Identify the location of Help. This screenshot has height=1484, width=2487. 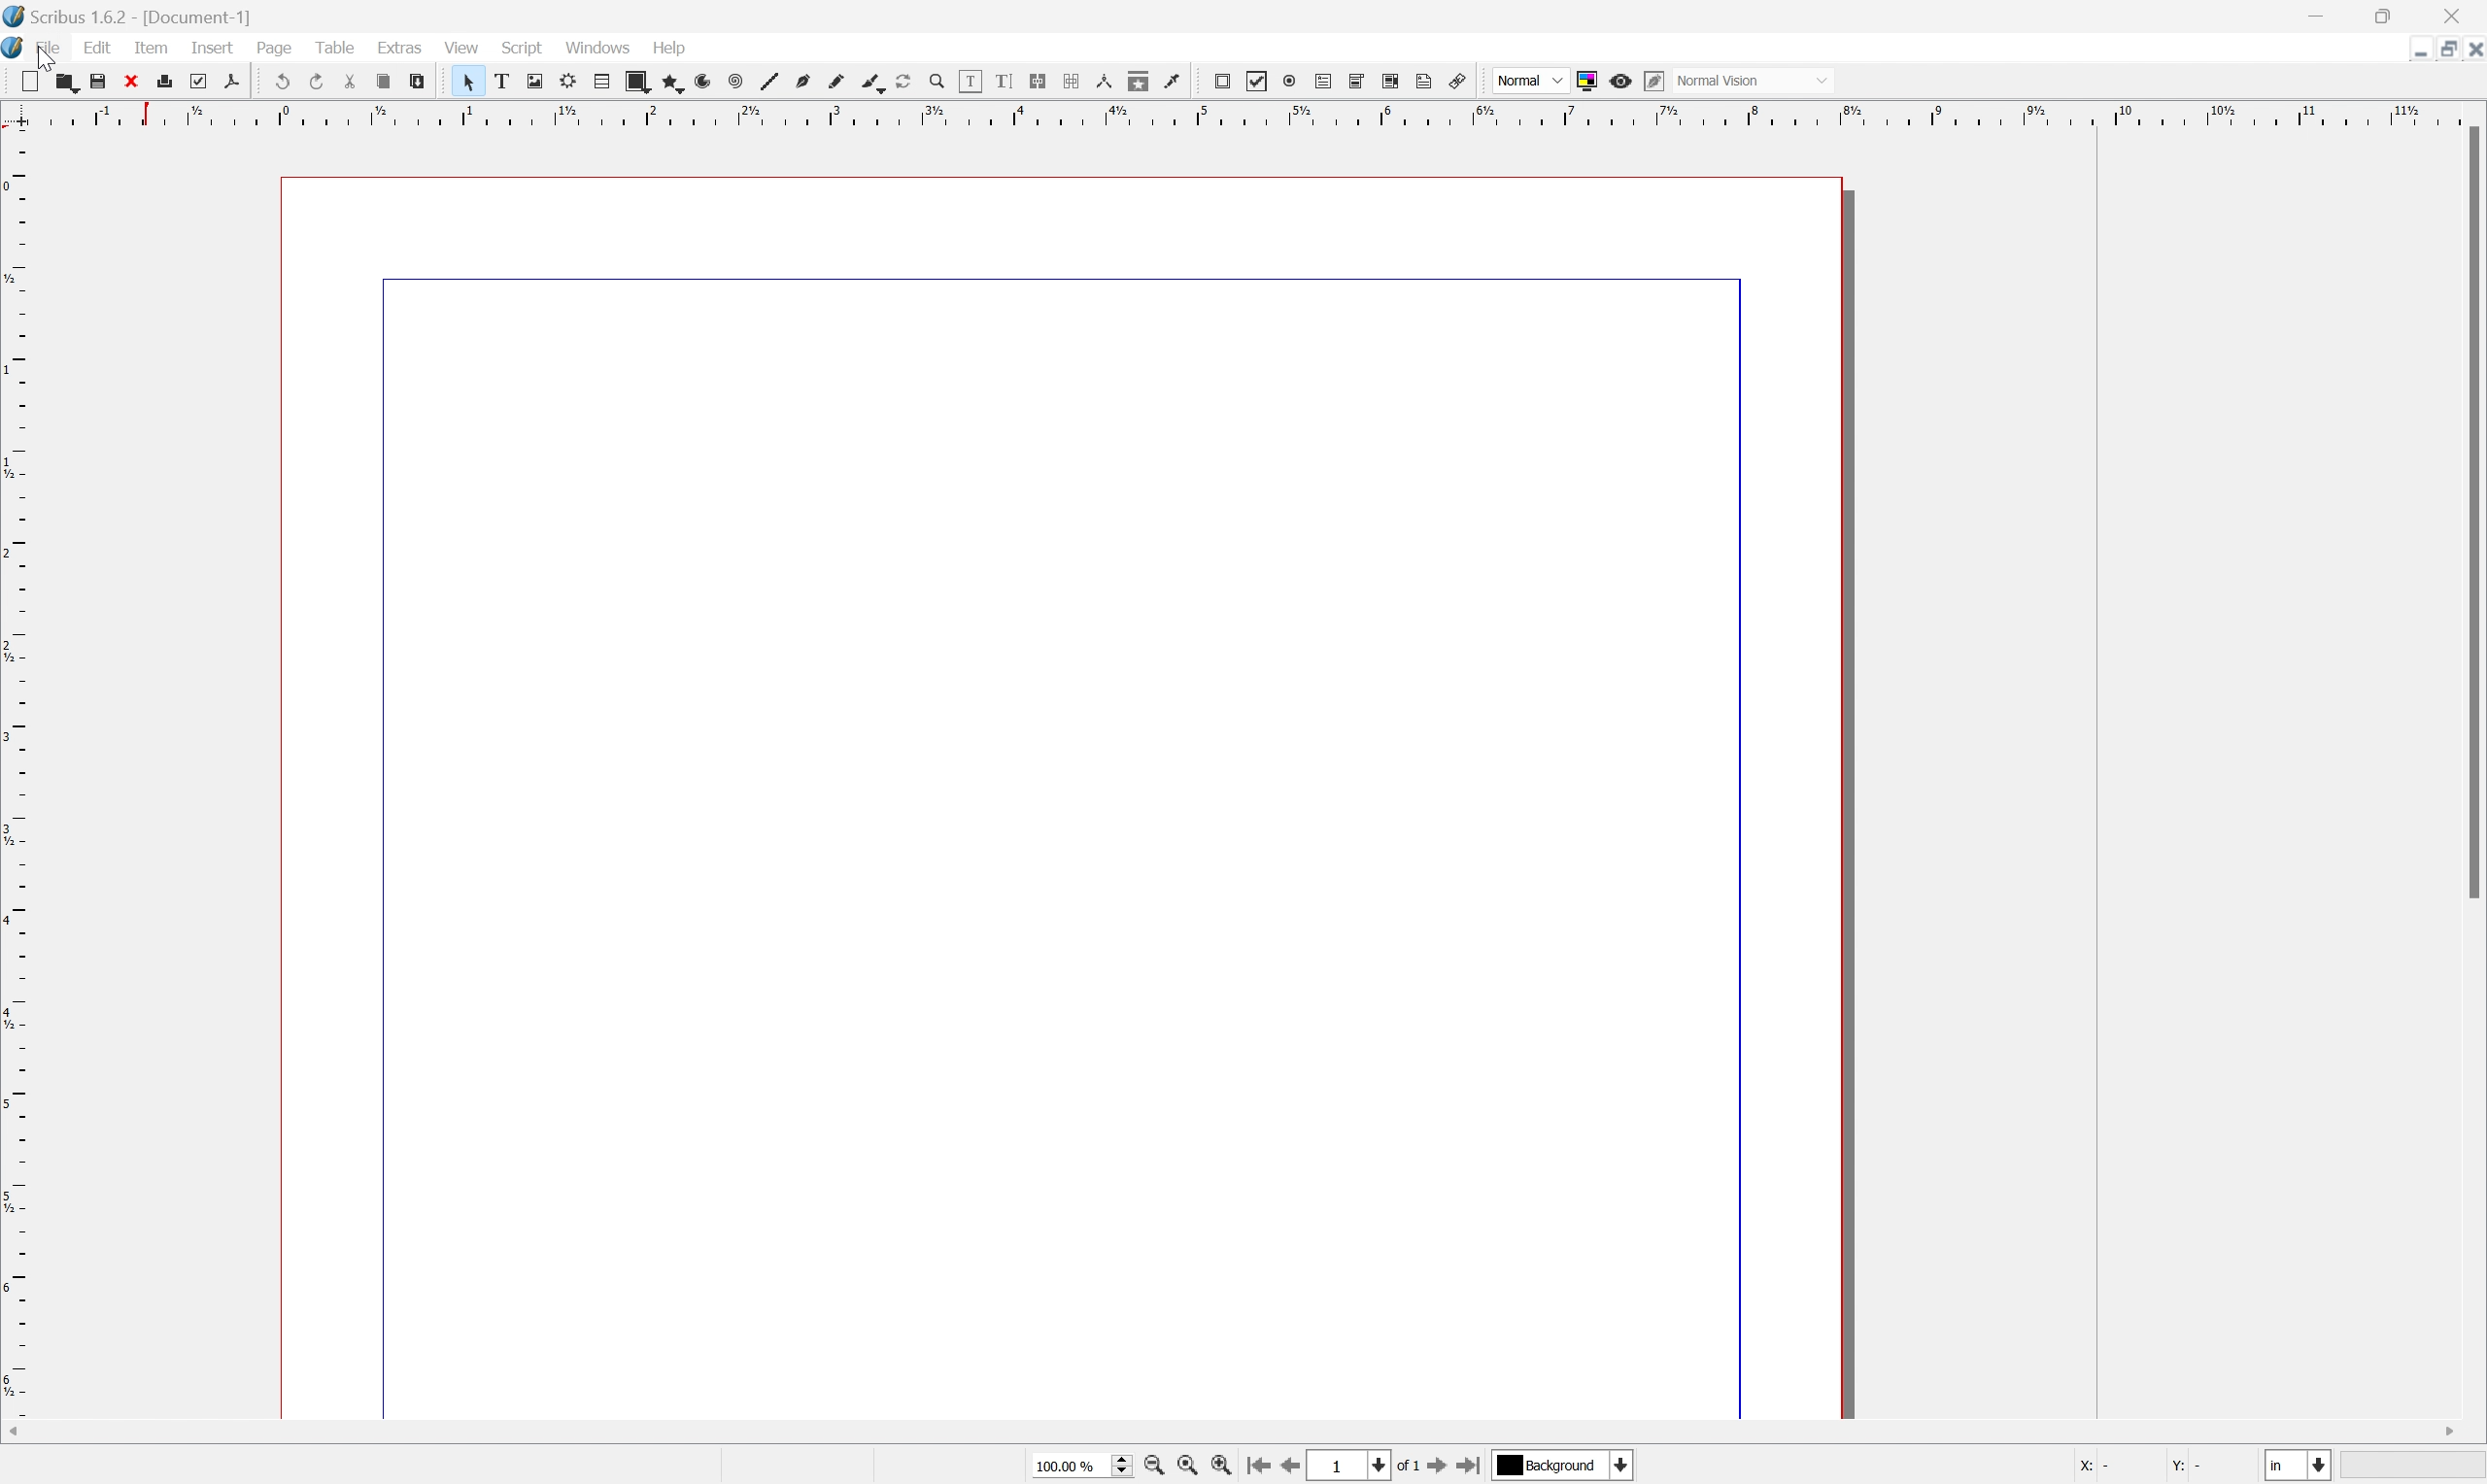
(668, 48).